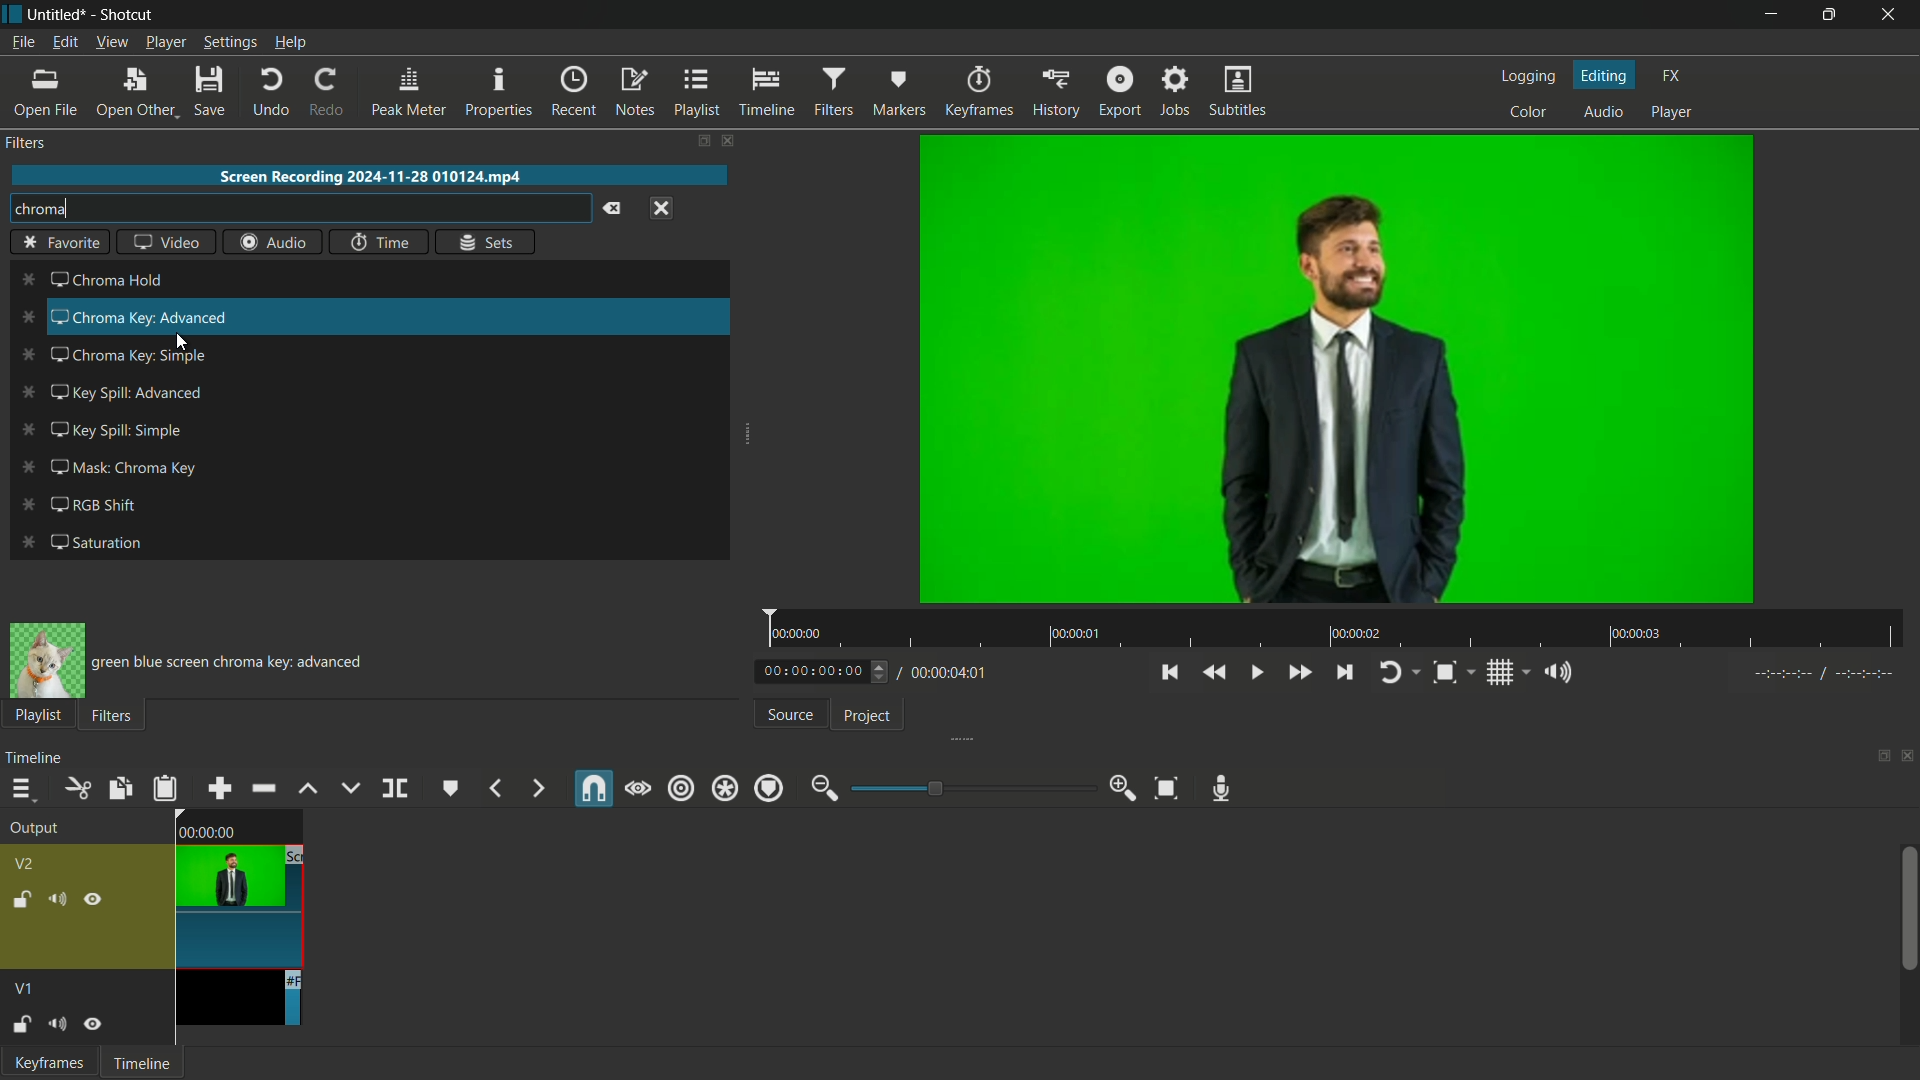 The image size is (1920, 1080). I want to click on key split simple, so click(119, 430).